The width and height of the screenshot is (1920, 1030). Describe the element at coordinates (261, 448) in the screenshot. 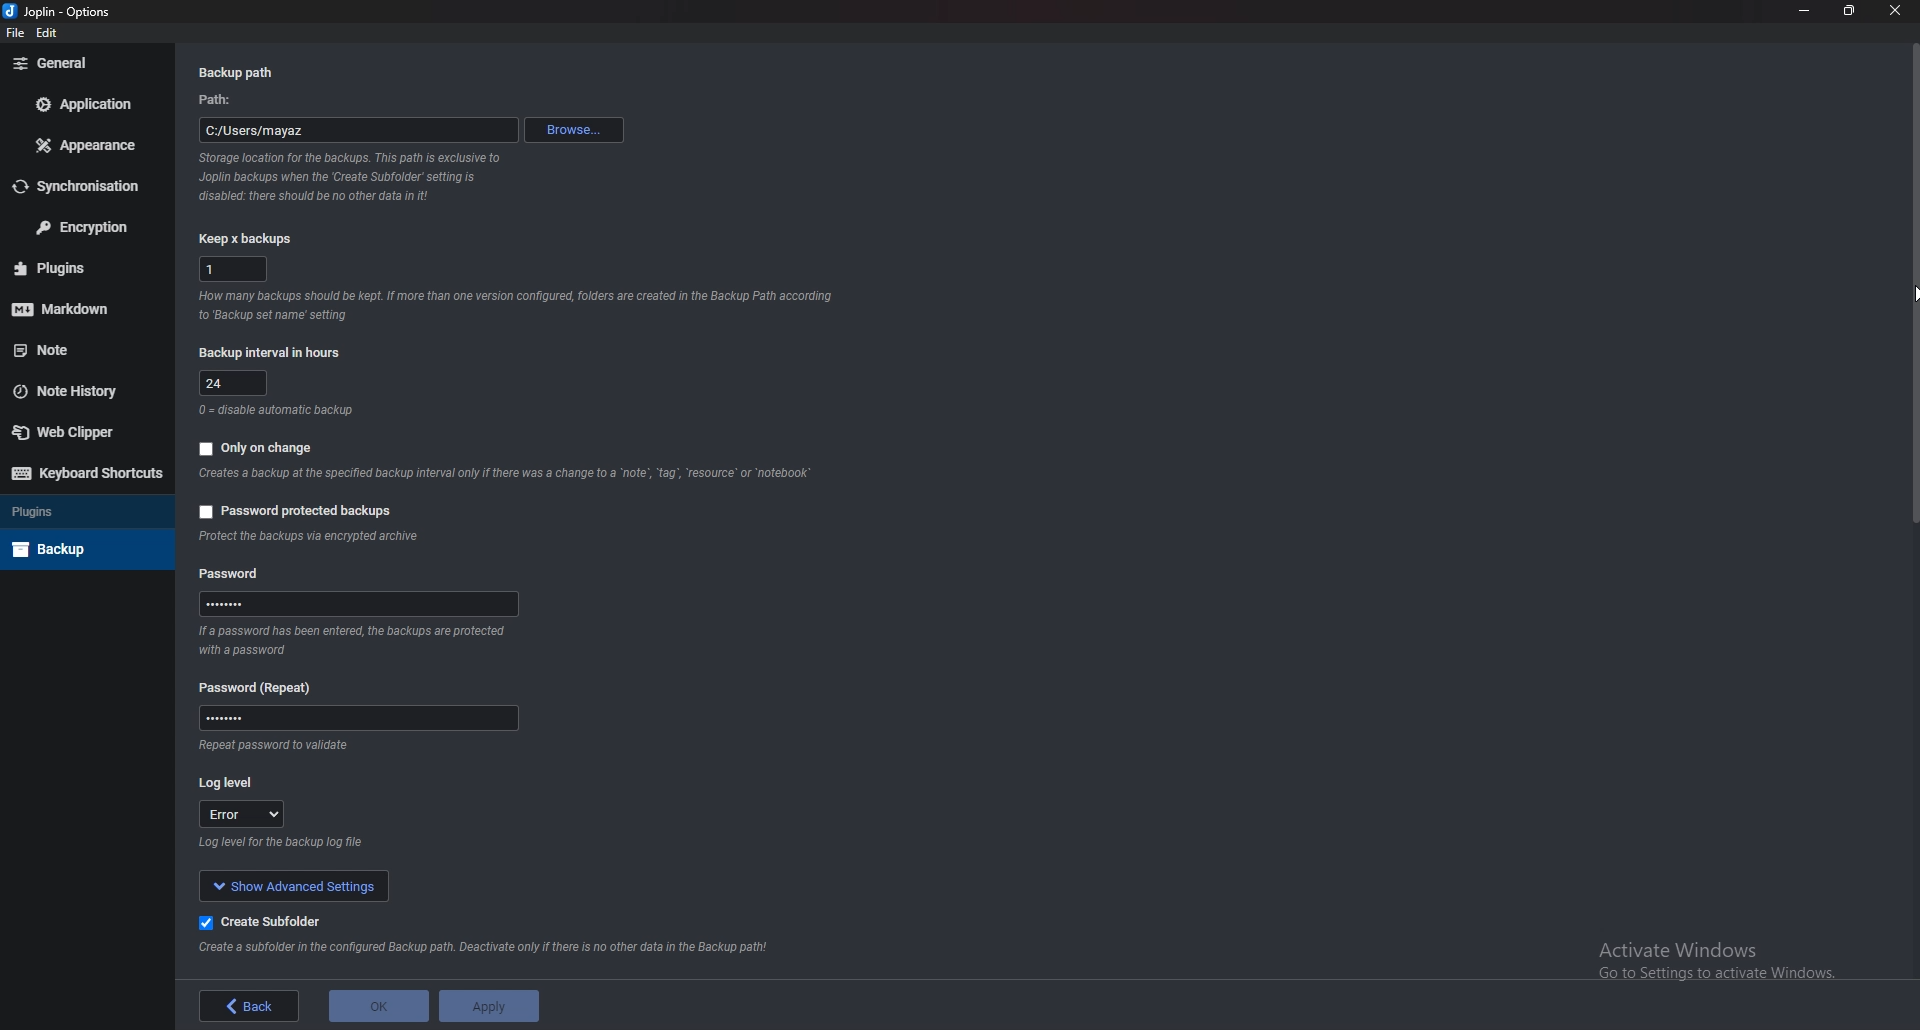

I see `Only on change` at that location.